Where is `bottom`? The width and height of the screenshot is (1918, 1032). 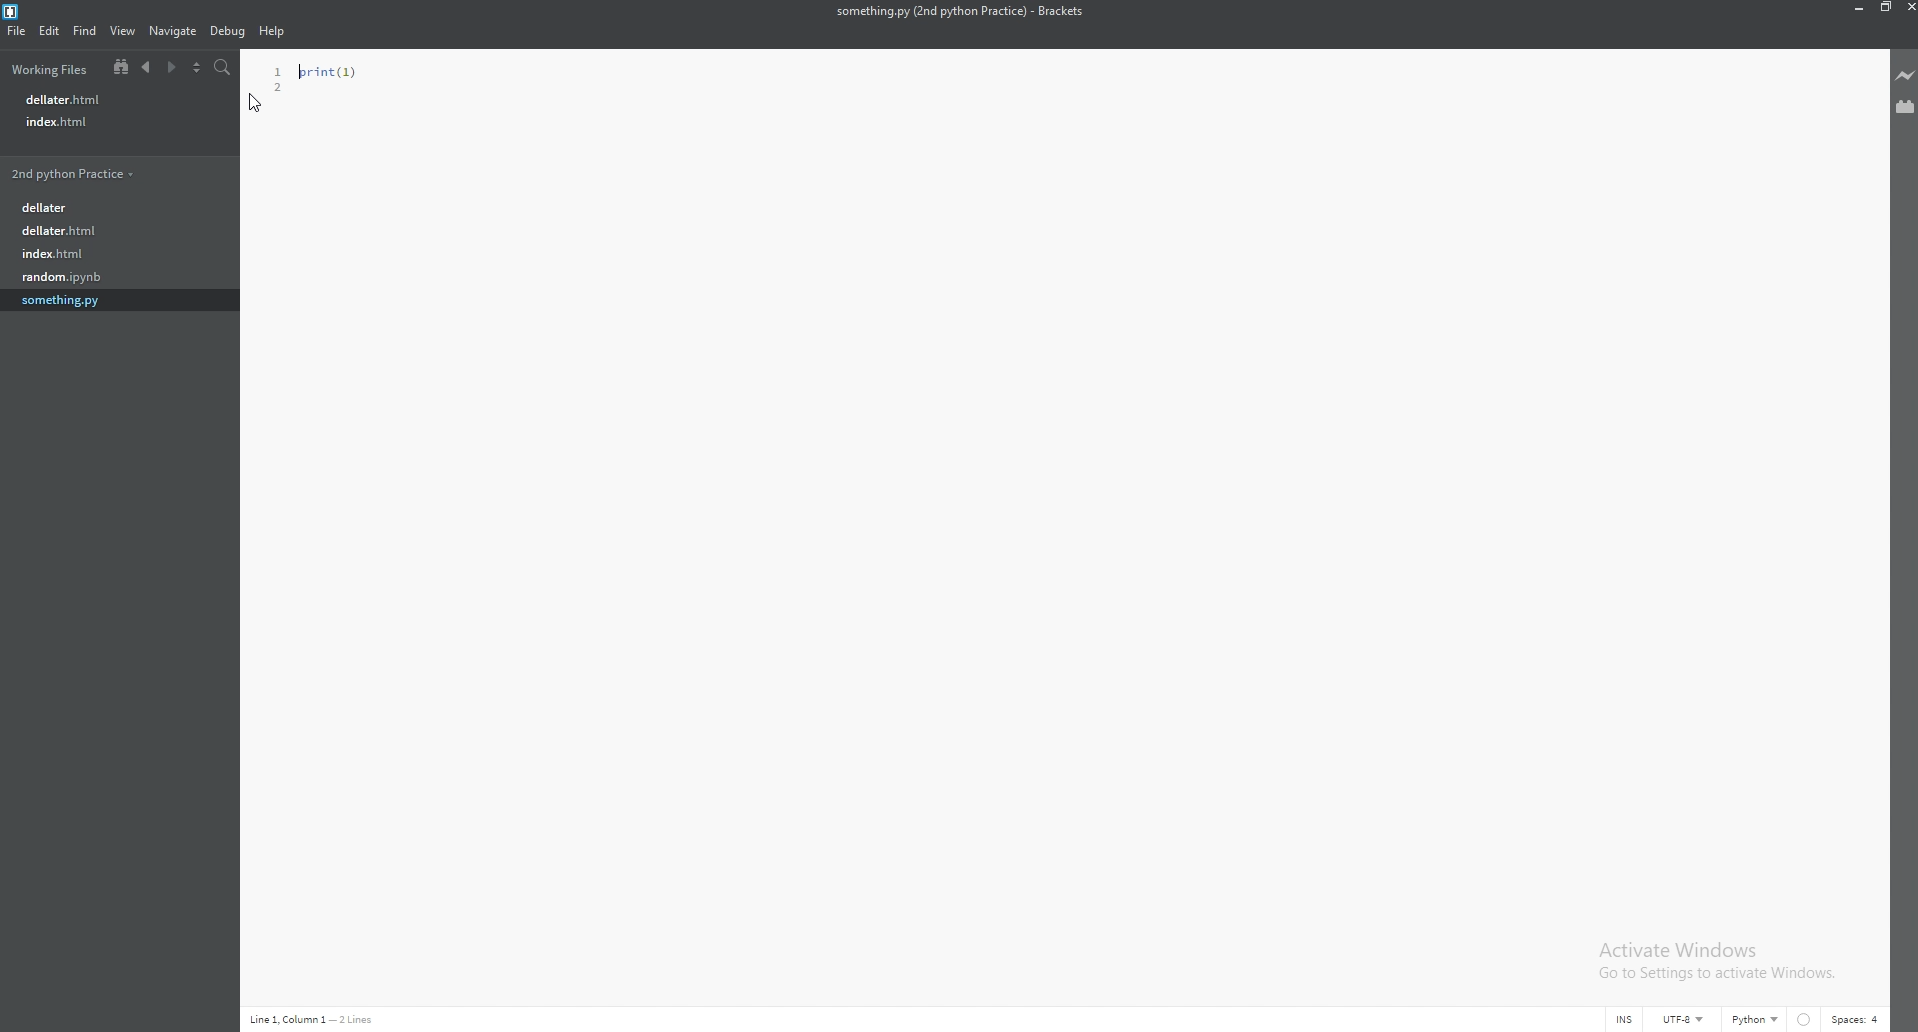
bottom is located at coordinates (75, 174).